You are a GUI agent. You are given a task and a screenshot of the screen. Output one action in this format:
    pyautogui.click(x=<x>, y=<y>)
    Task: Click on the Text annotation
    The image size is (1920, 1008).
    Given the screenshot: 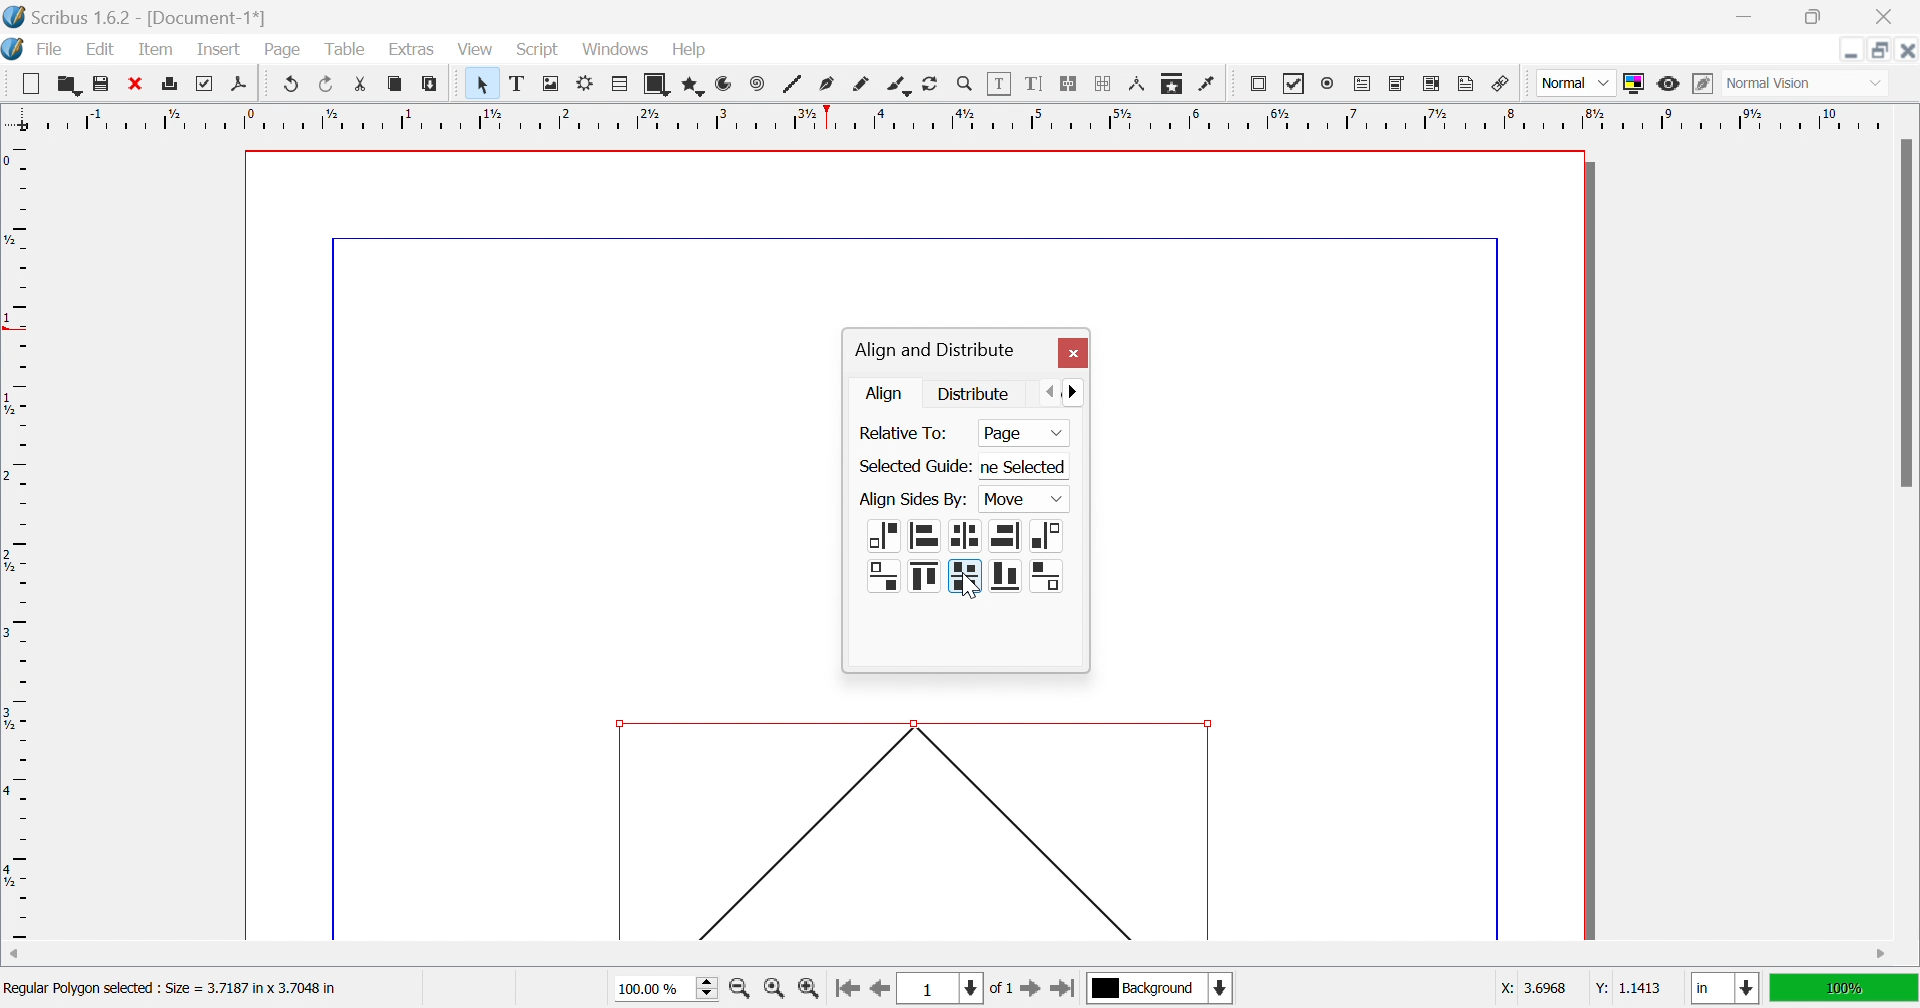 What is the action you would take?
    pyautogui.click(x=1465, y=84)
    